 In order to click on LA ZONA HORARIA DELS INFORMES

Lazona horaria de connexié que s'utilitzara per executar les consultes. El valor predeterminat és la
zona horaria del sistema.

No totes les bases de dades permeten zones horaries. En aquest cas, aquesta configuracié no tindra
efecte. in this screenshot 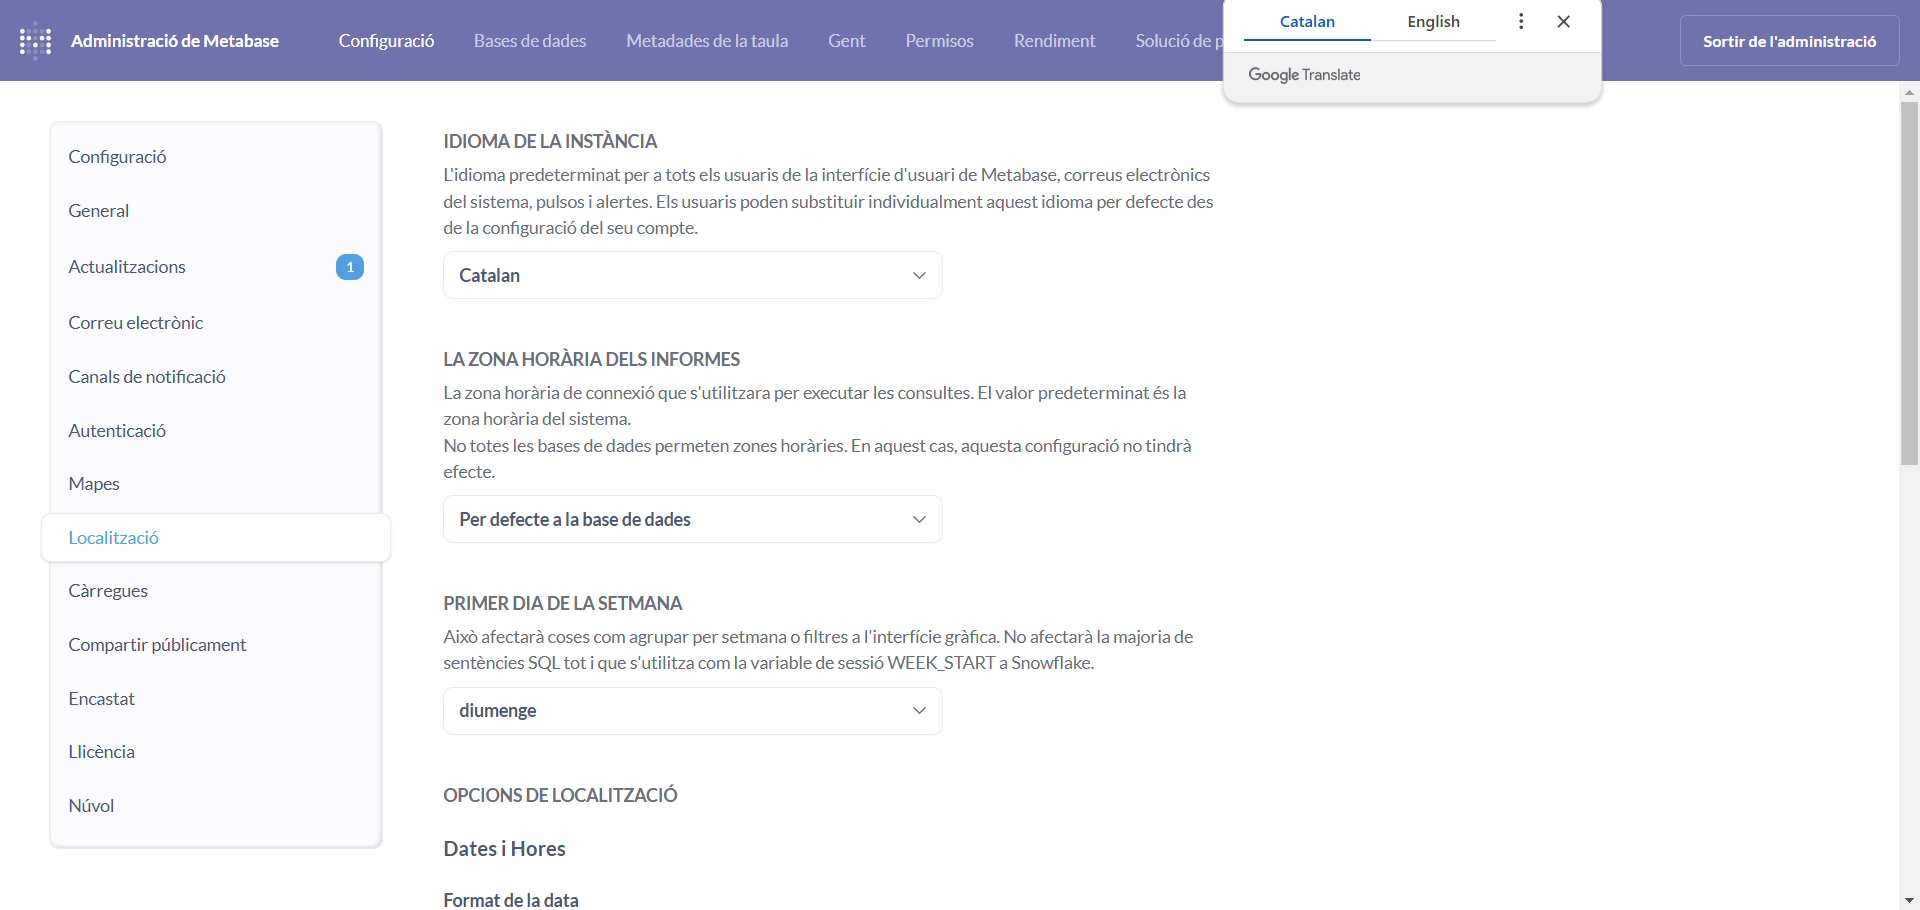, I will do `click(825, 410)`.